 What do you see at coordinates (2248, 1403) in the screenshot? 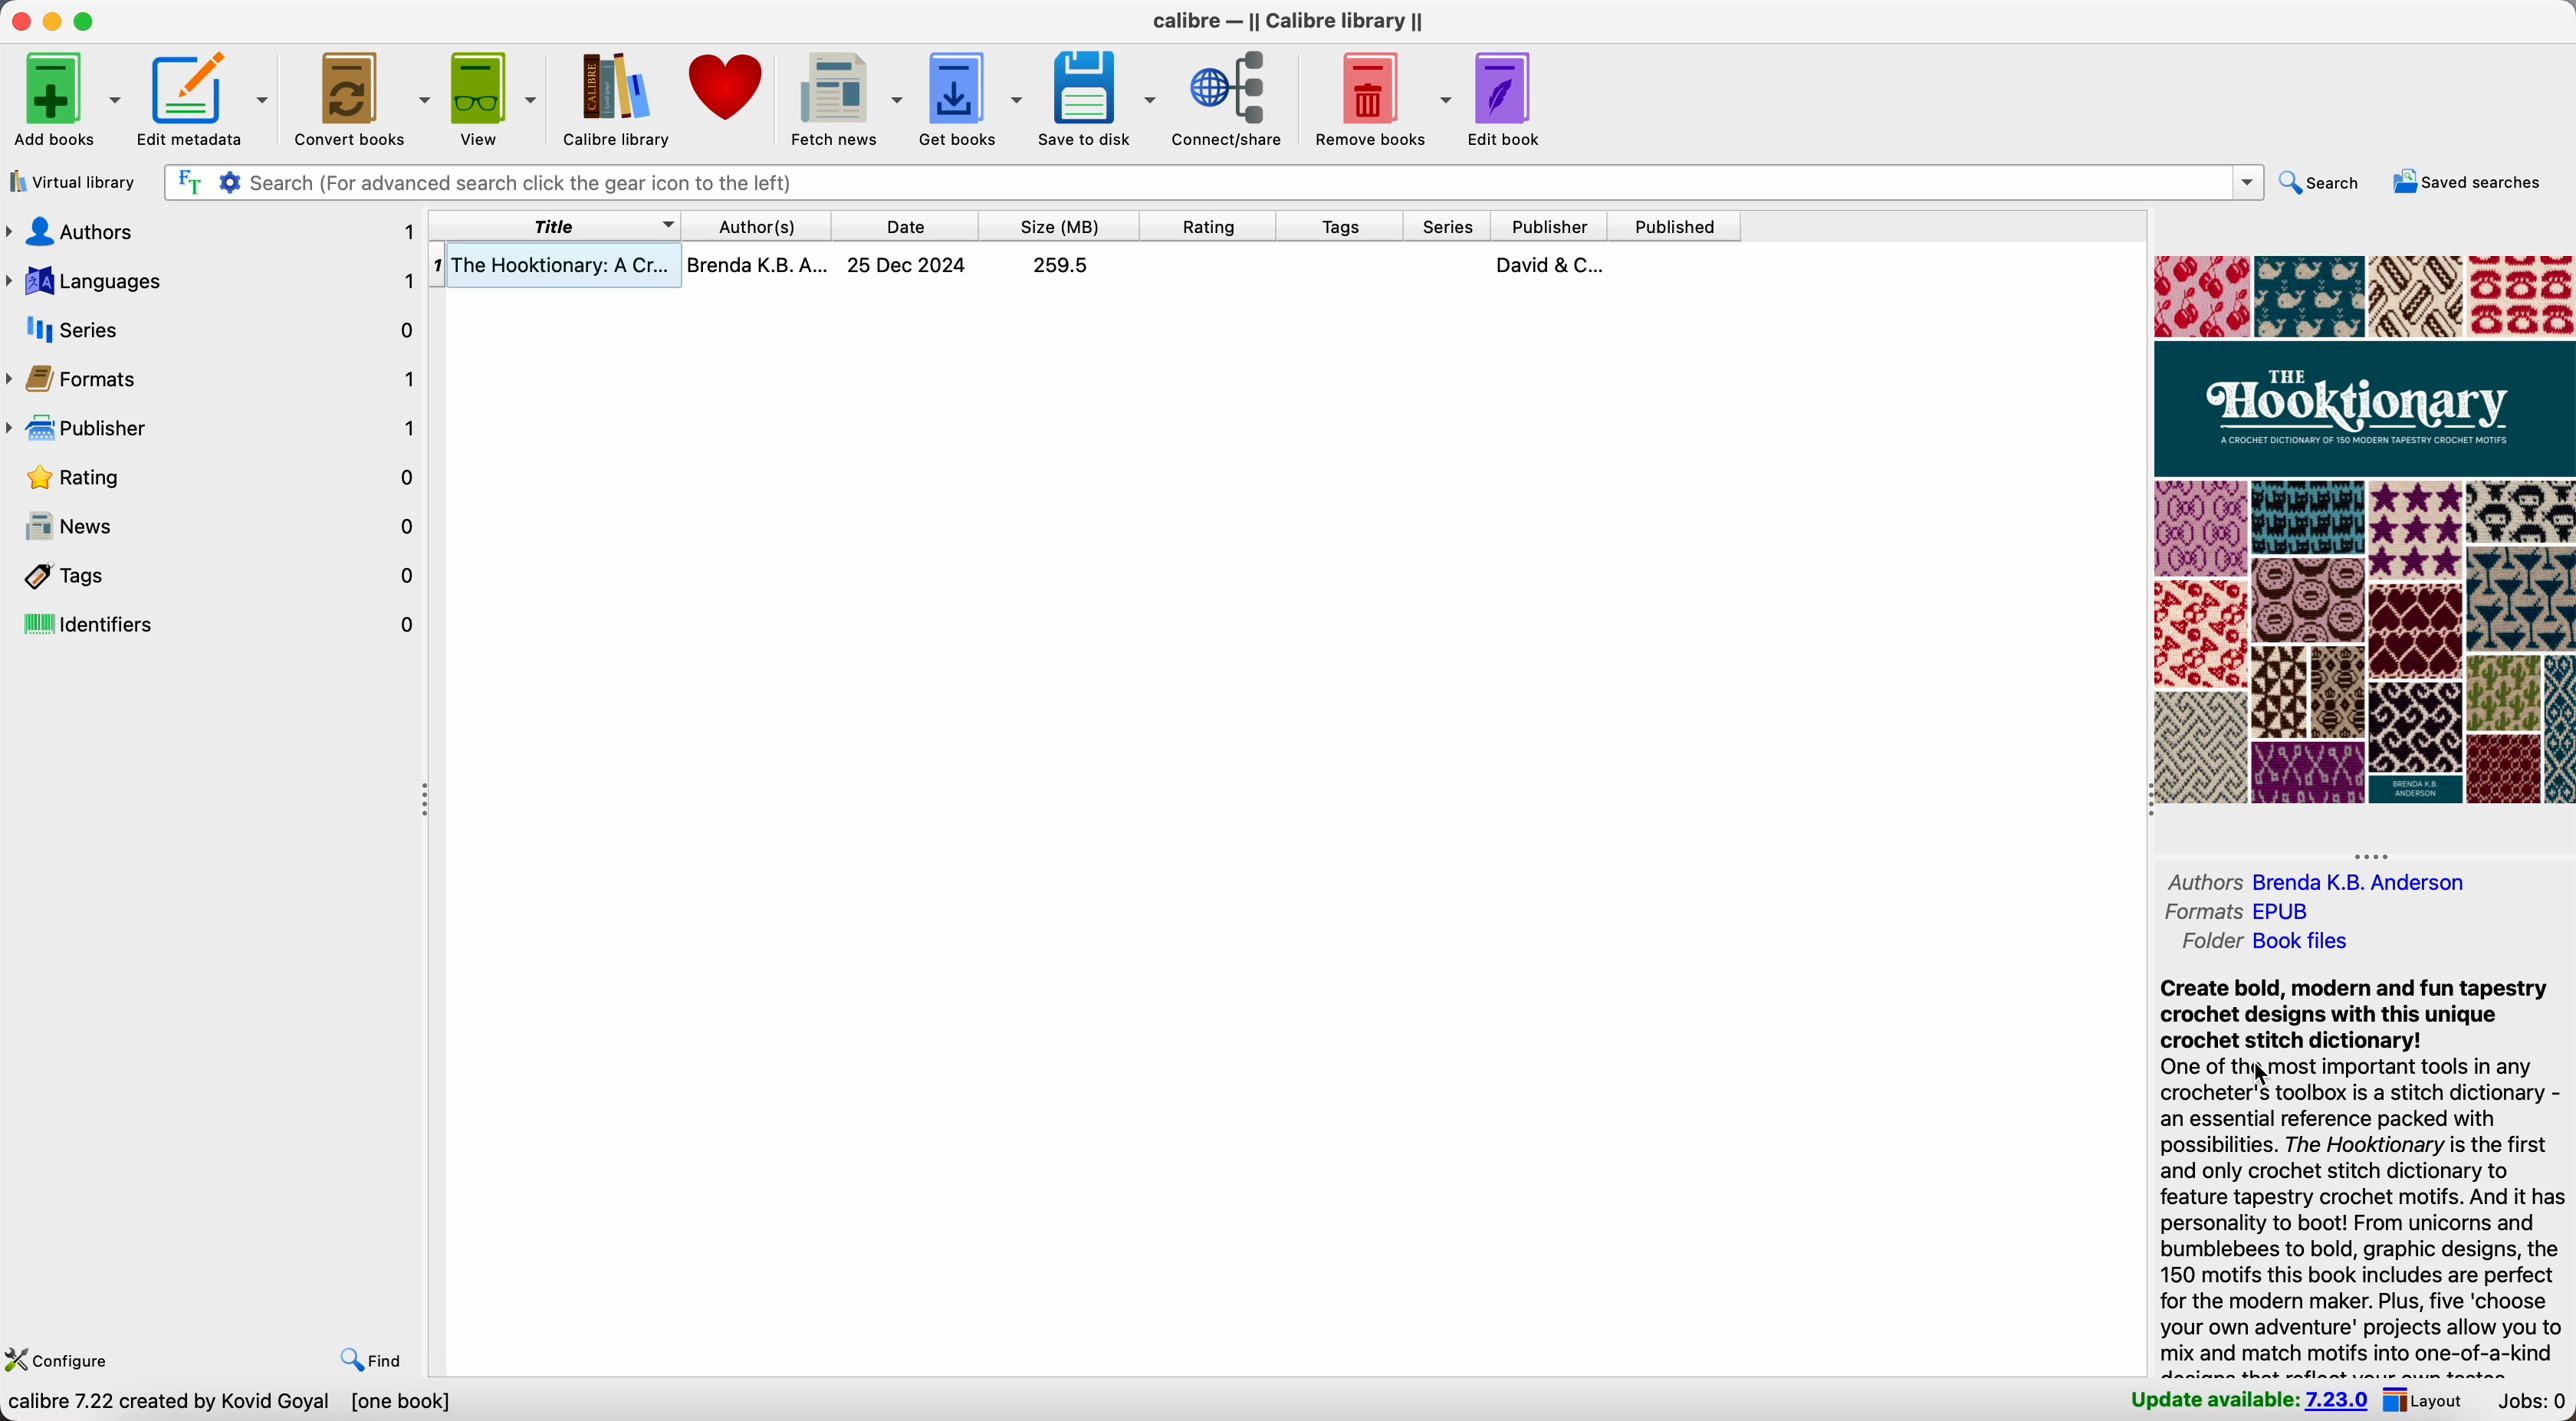
I see `update available` at bounding box center [2248, 1403].